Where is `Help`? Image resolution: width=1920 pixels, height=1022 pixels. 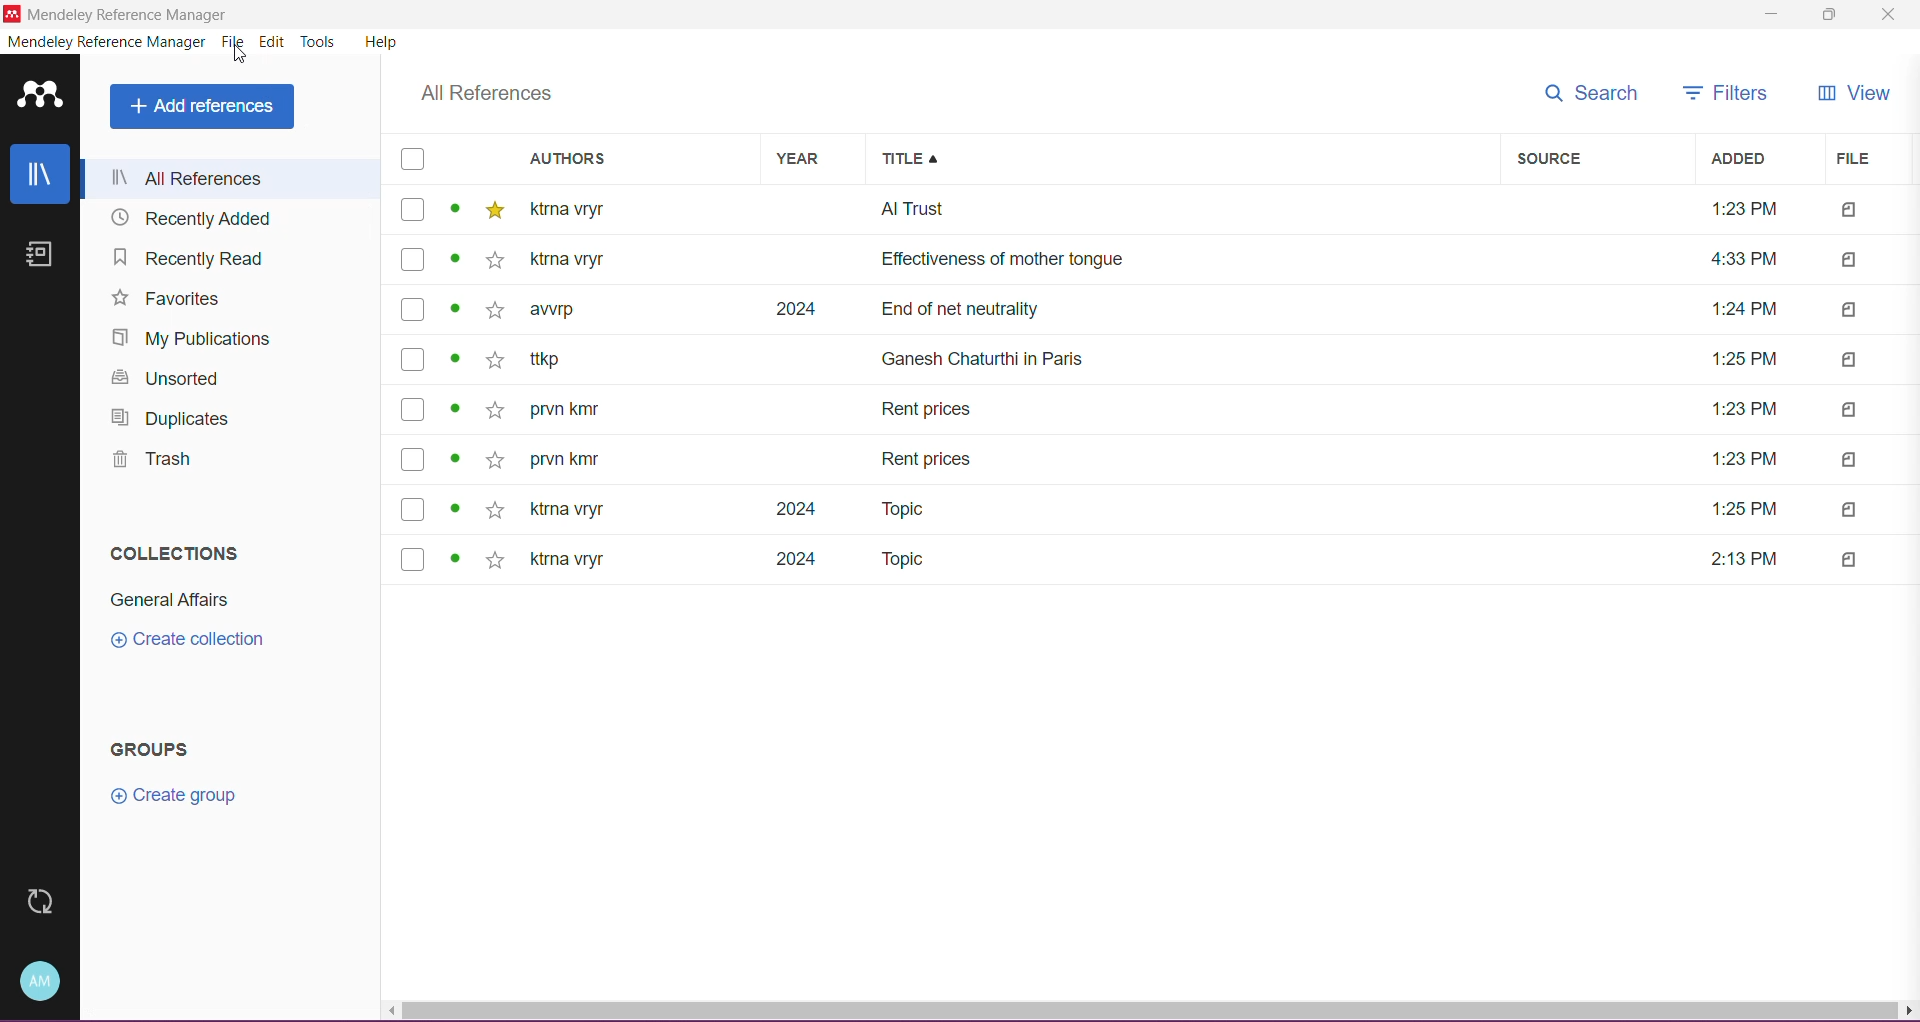
Help is located at coordinates (376, 40).